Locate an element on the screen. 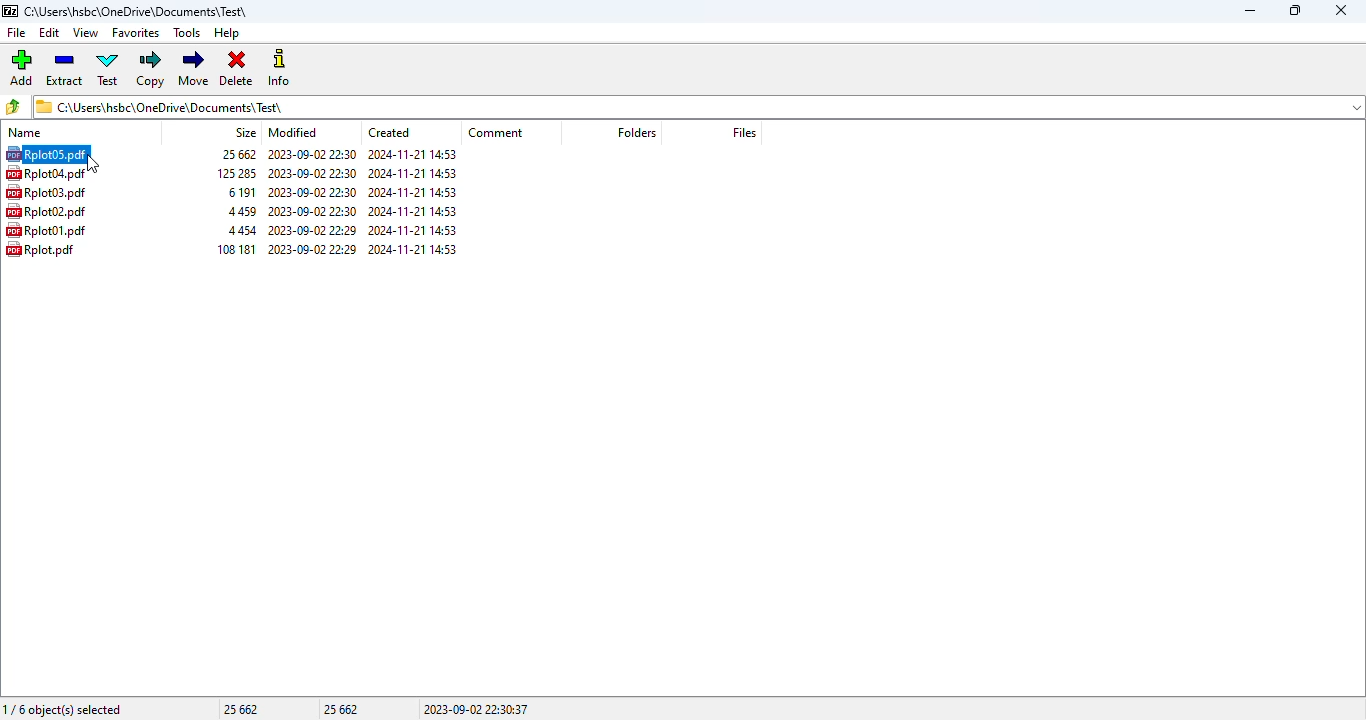 The height and width of the screenshot is (720, 1366). delete is located at coordinates (238, 69).